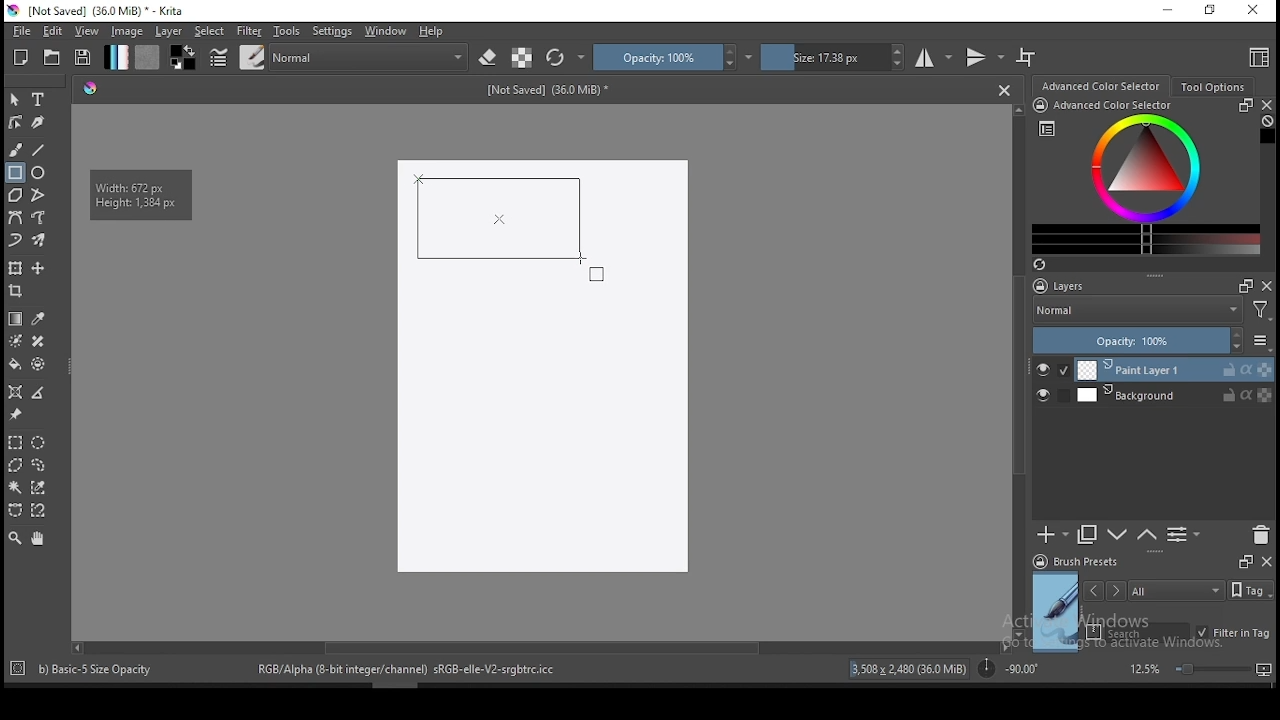  Describe the element at coordinates (1267, 123) in the screenshot. I see `Clear` at that location.